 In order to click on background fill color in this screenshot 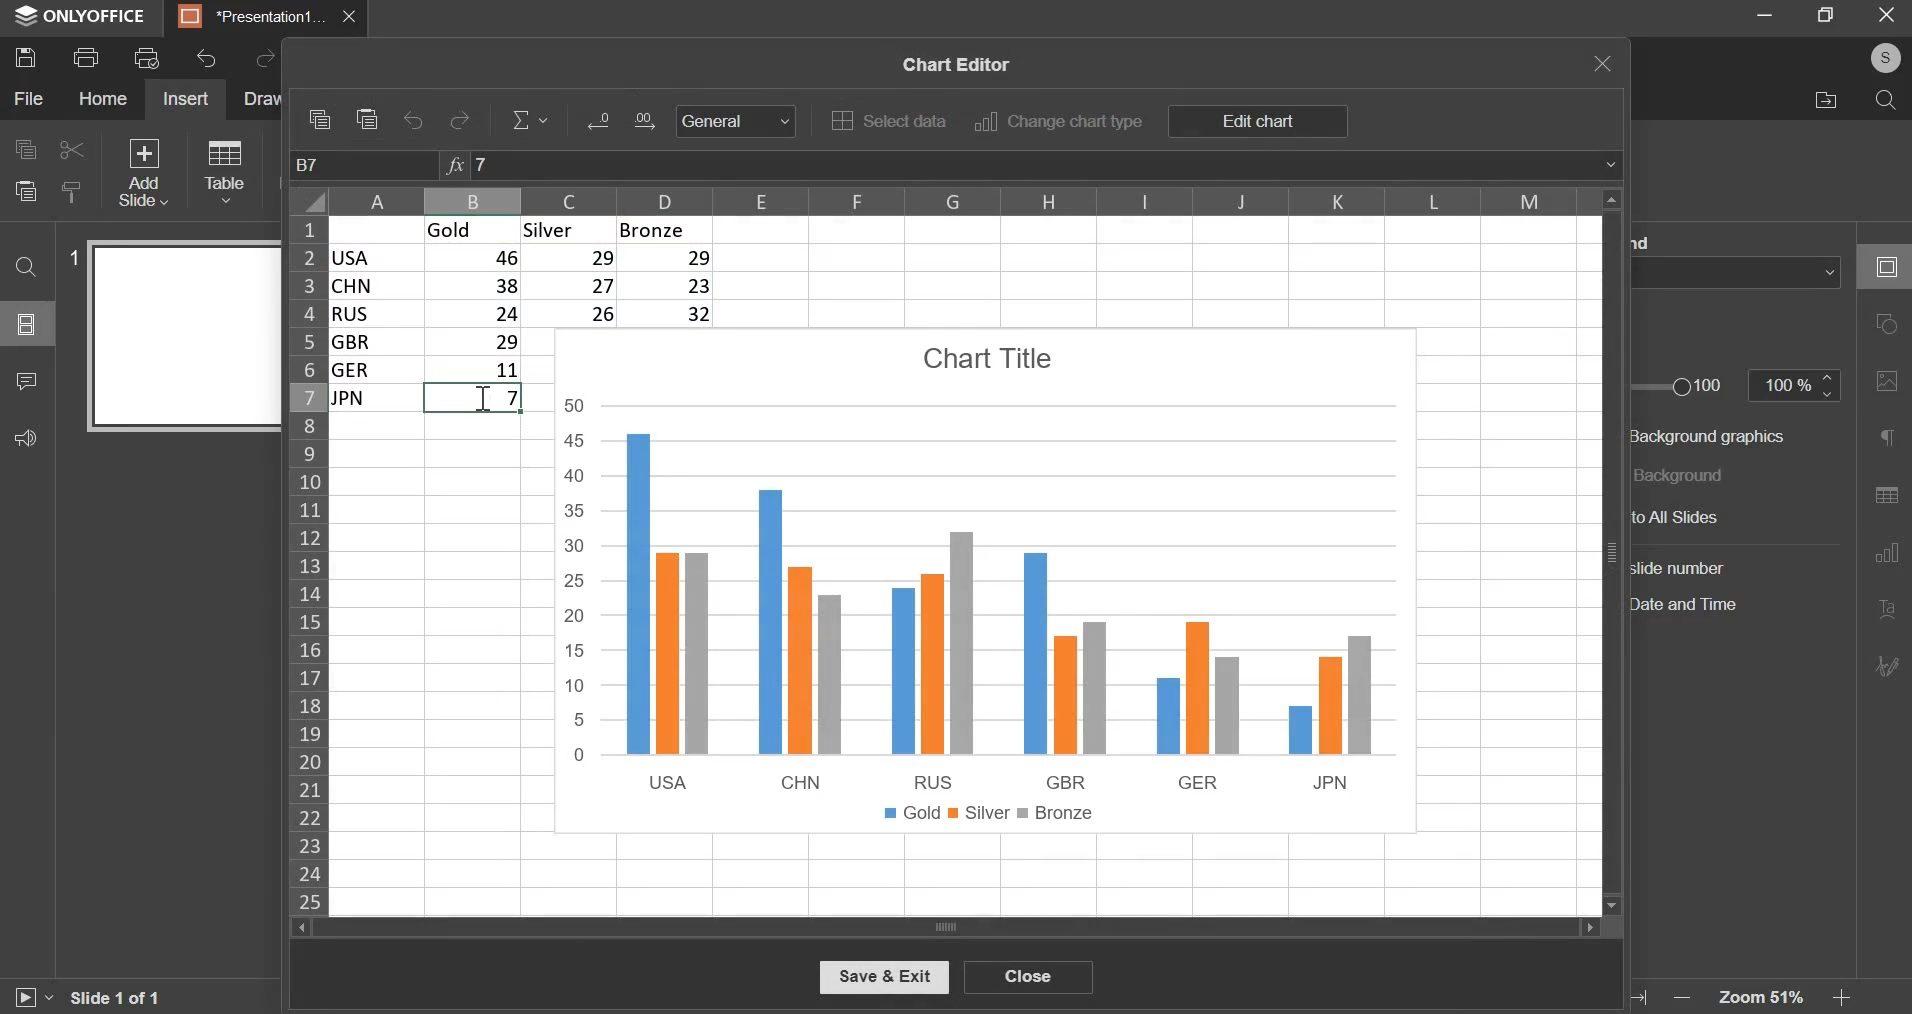, I will do `click(1743, 272)`.